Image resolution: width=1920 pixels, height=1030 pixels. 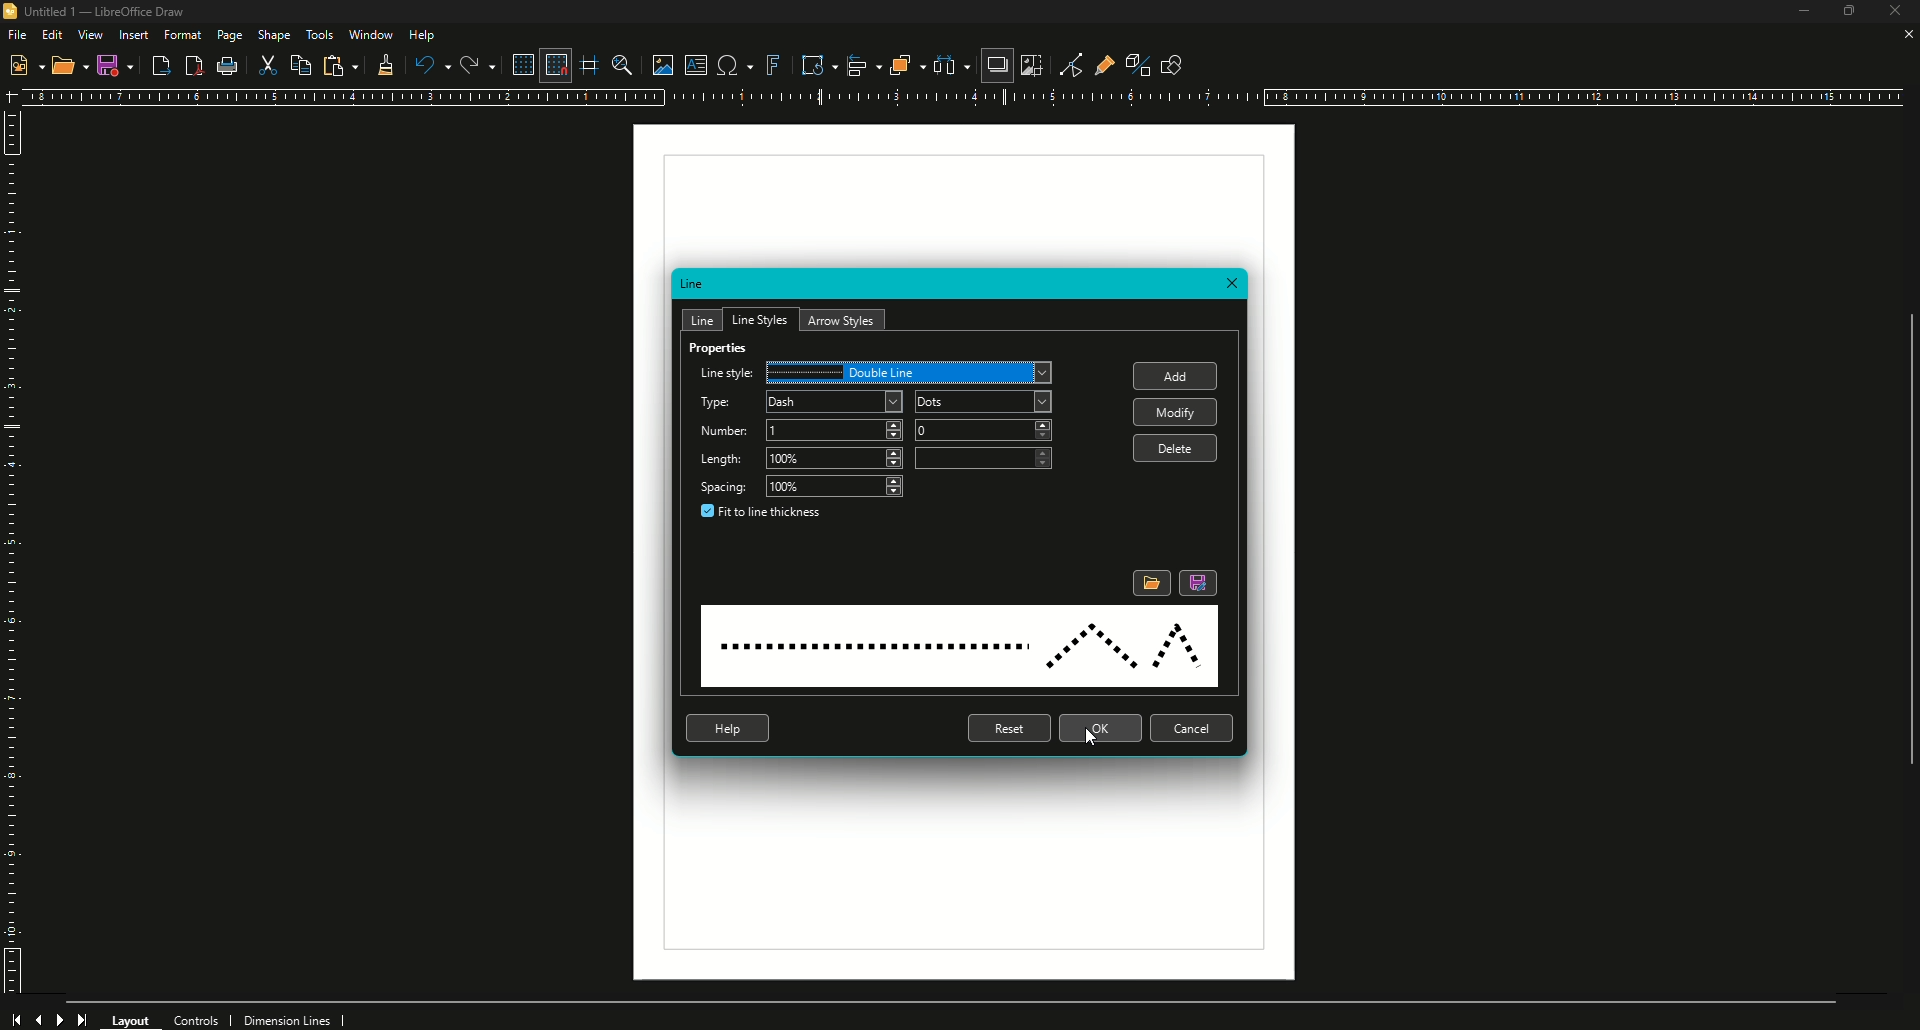 I want to click on Format, so click(x=183, y=35).